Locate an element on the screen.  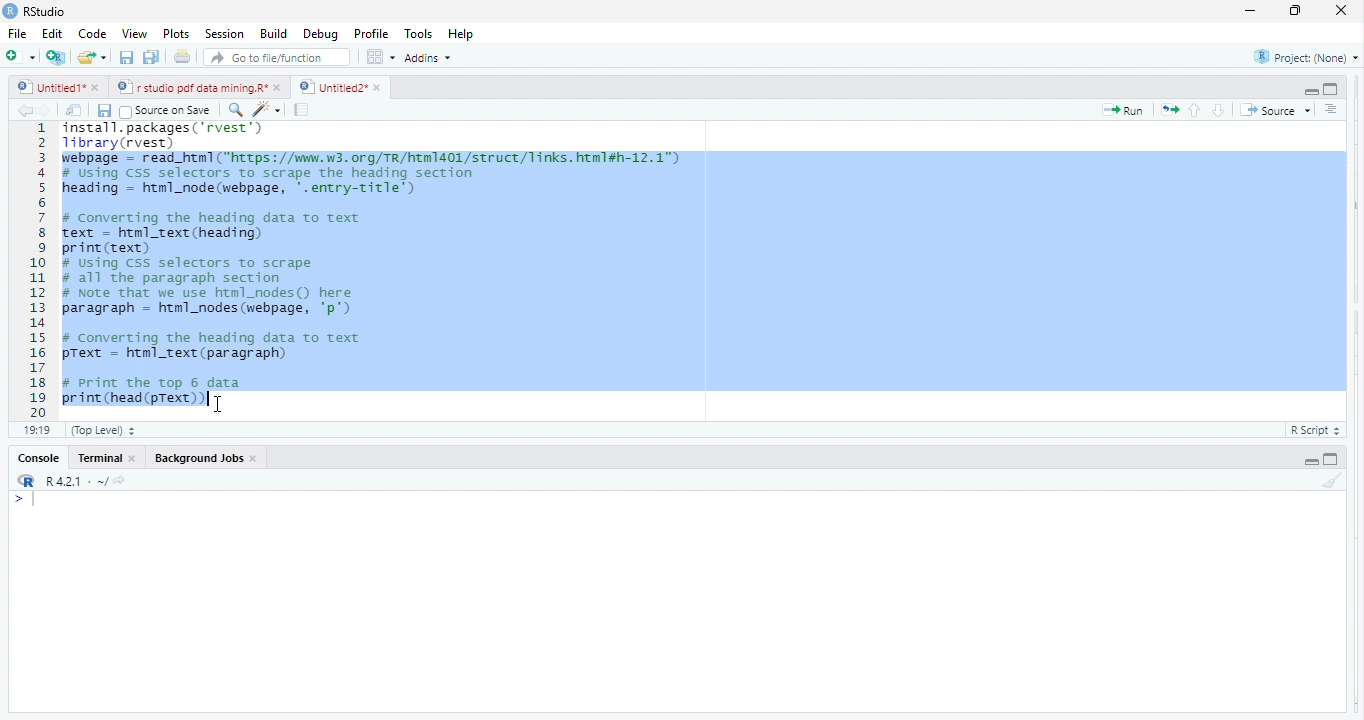
Profile is located at coordinates (375, 35).